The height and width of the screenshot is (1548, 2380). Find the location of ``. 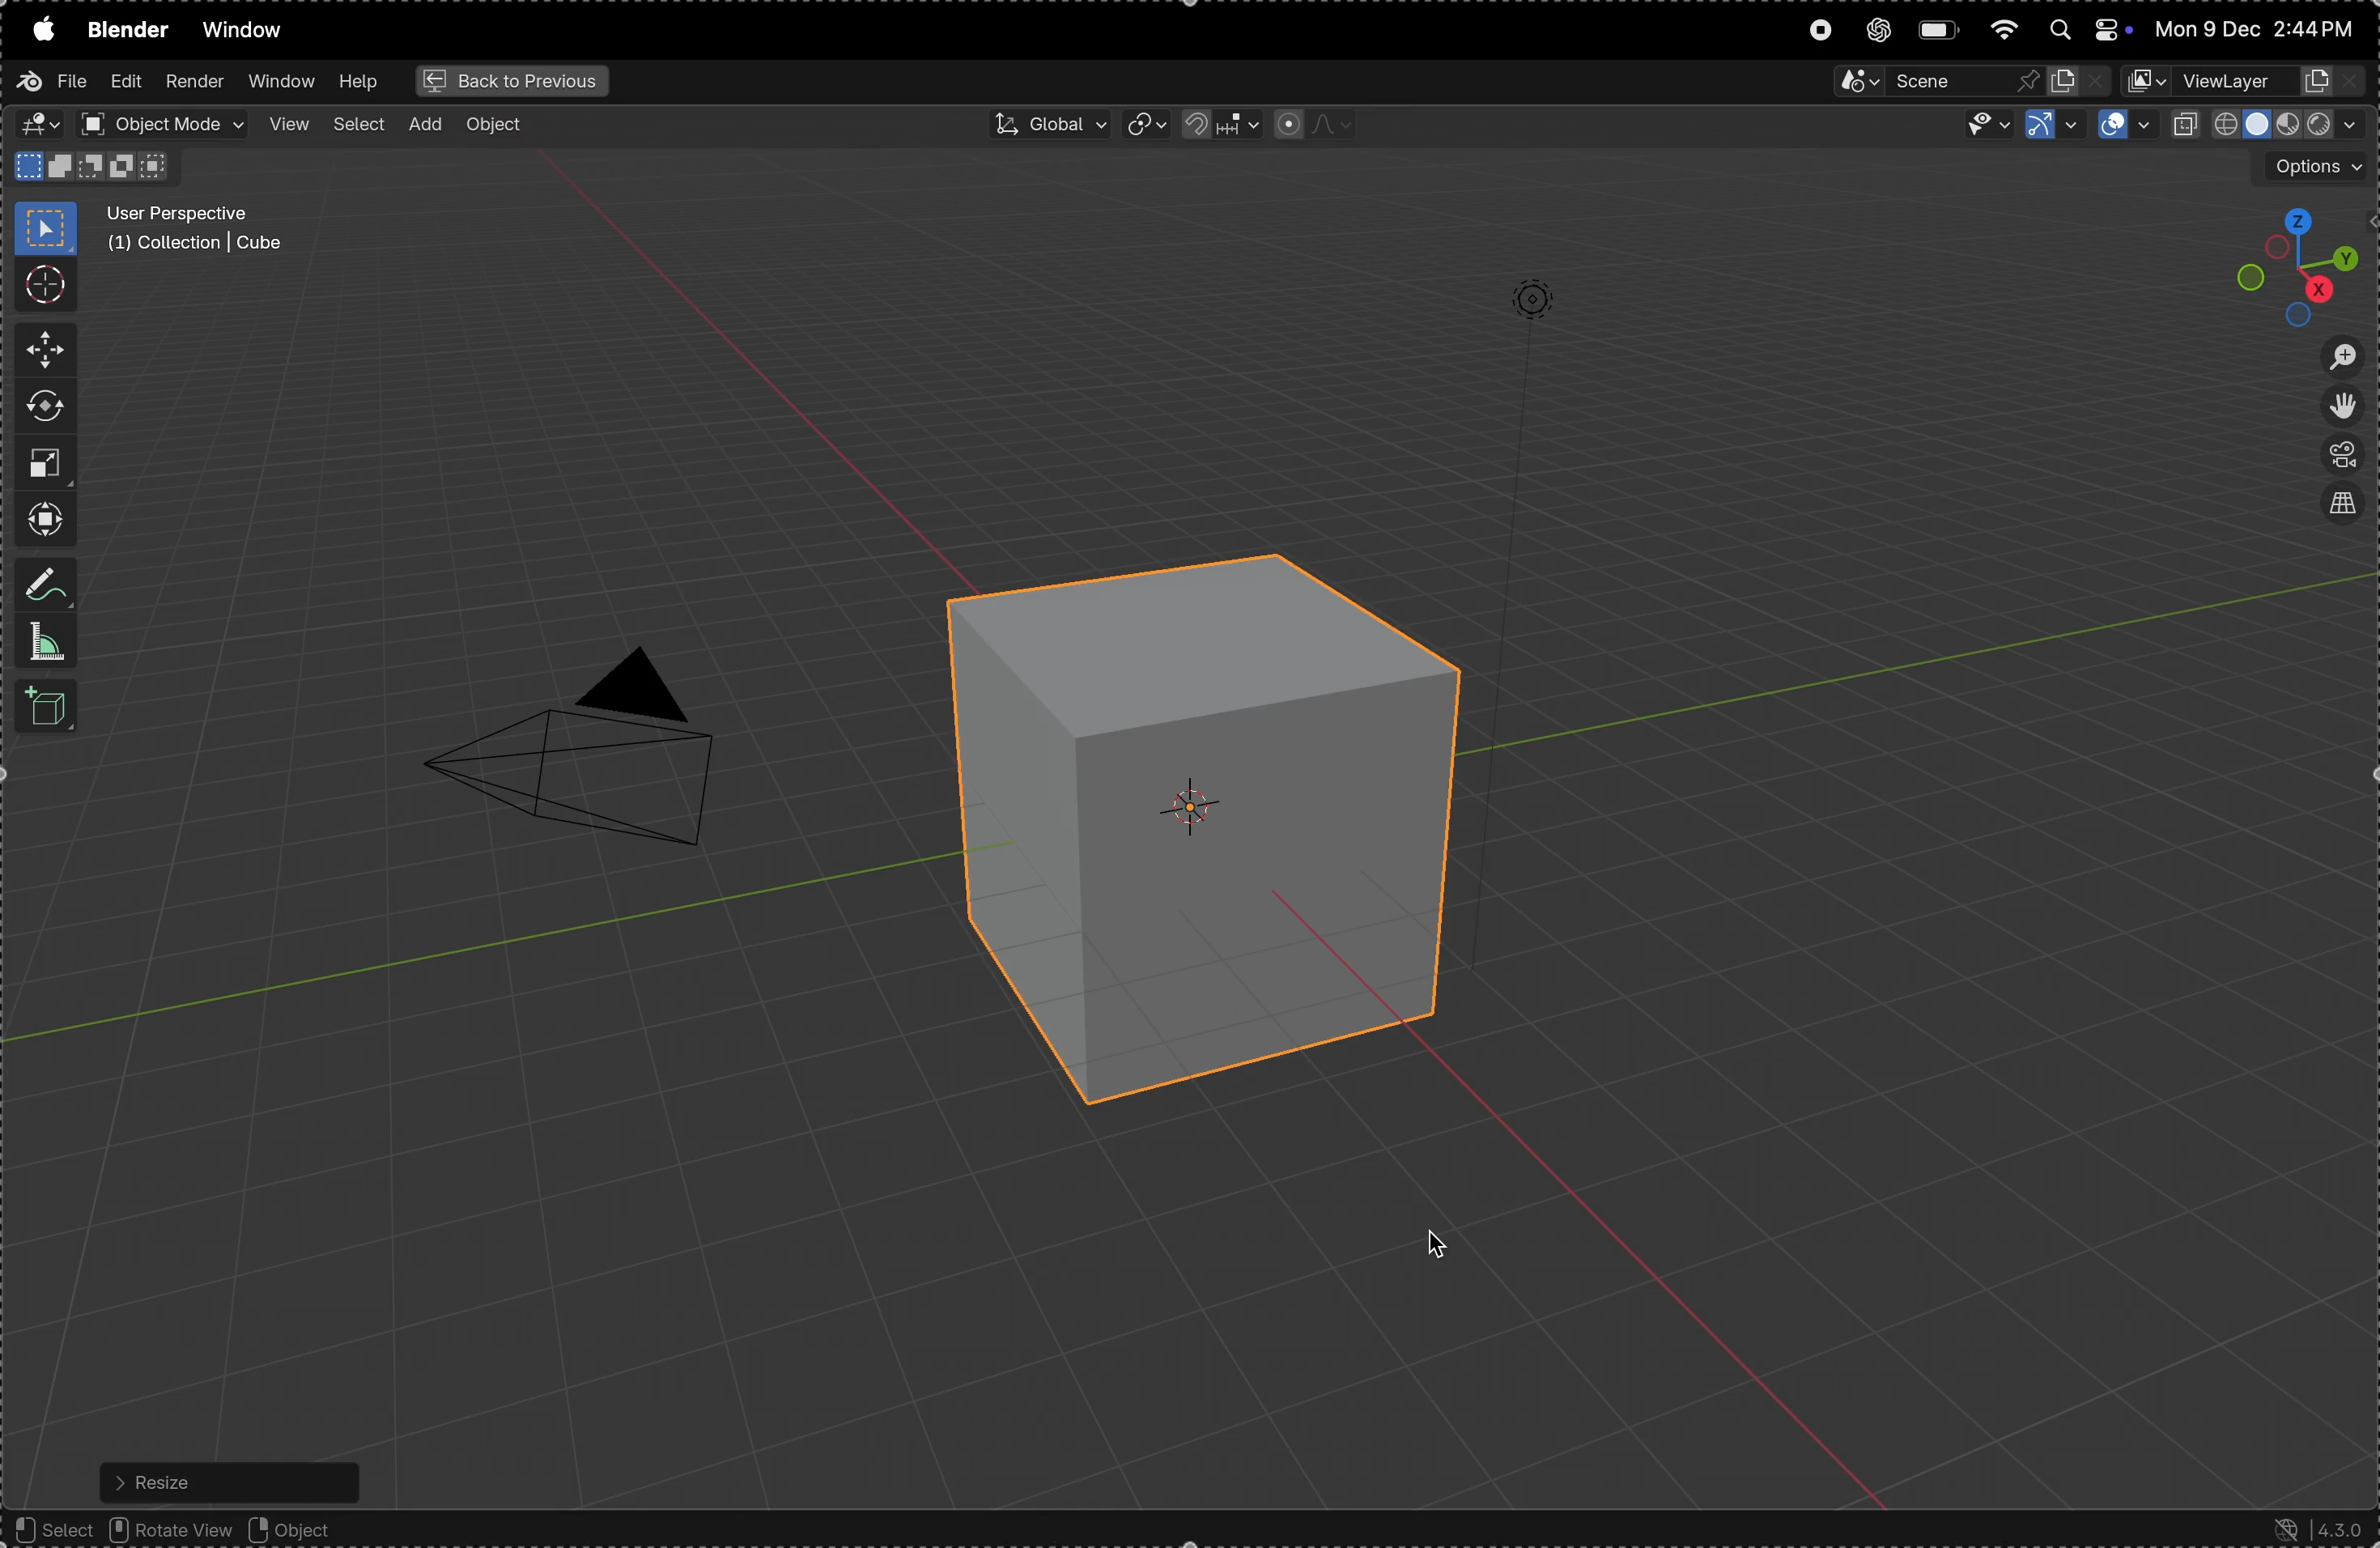

 is located at coordinates (279, 79).